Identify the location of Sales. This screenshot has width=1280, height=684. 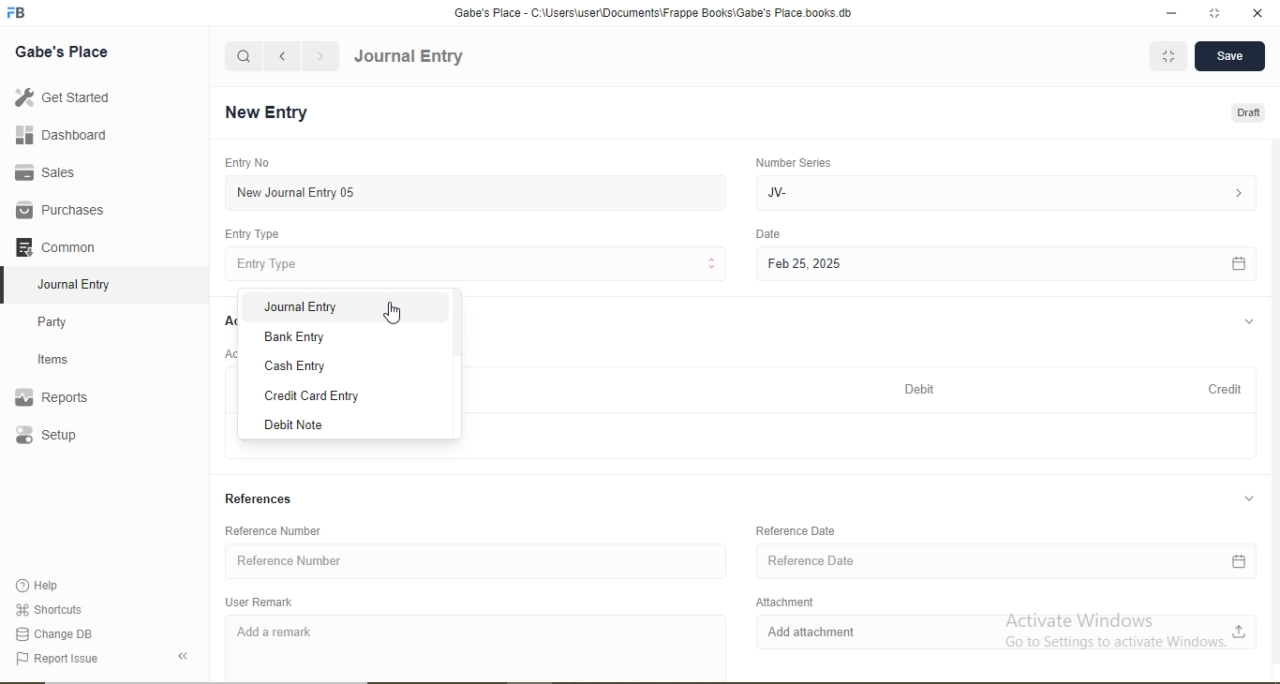
(54, 172).